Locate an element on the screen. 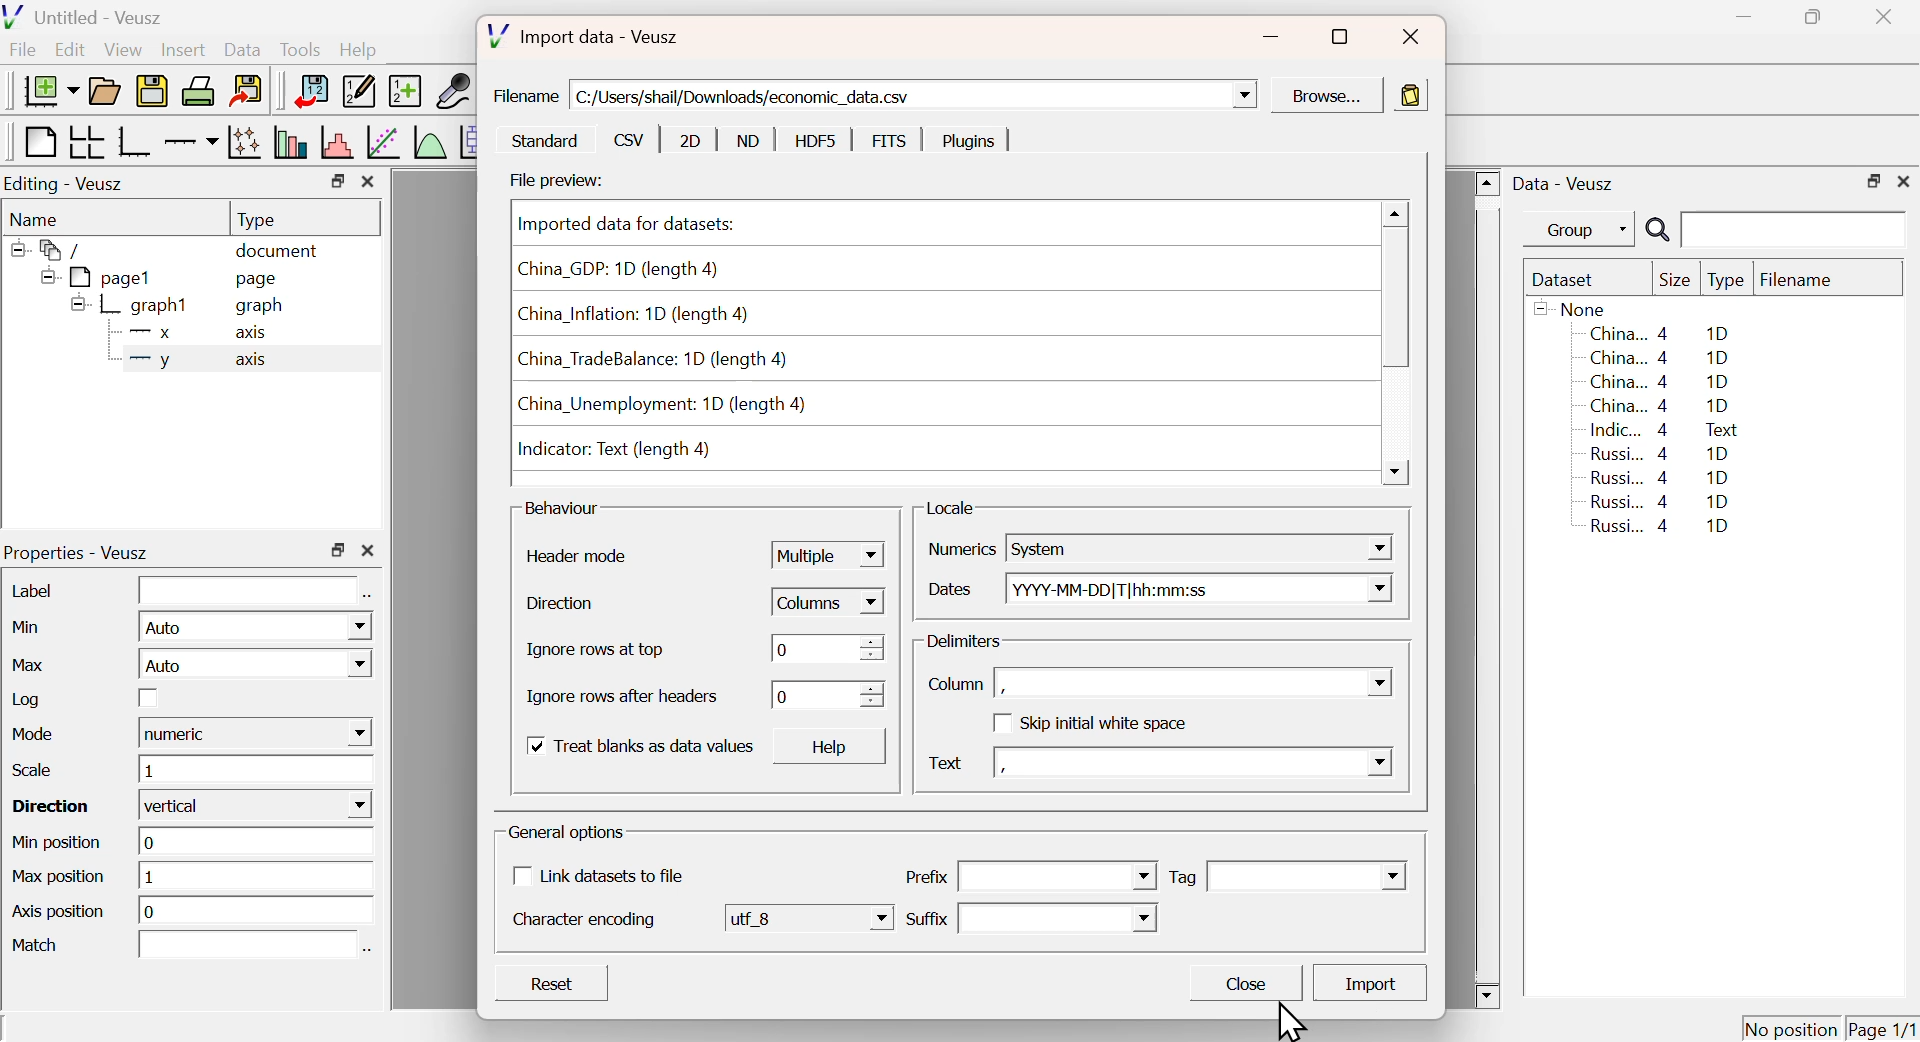 The height and width of the screenshot is (1042, 1920). Close is located at coordinates (1904, 179).